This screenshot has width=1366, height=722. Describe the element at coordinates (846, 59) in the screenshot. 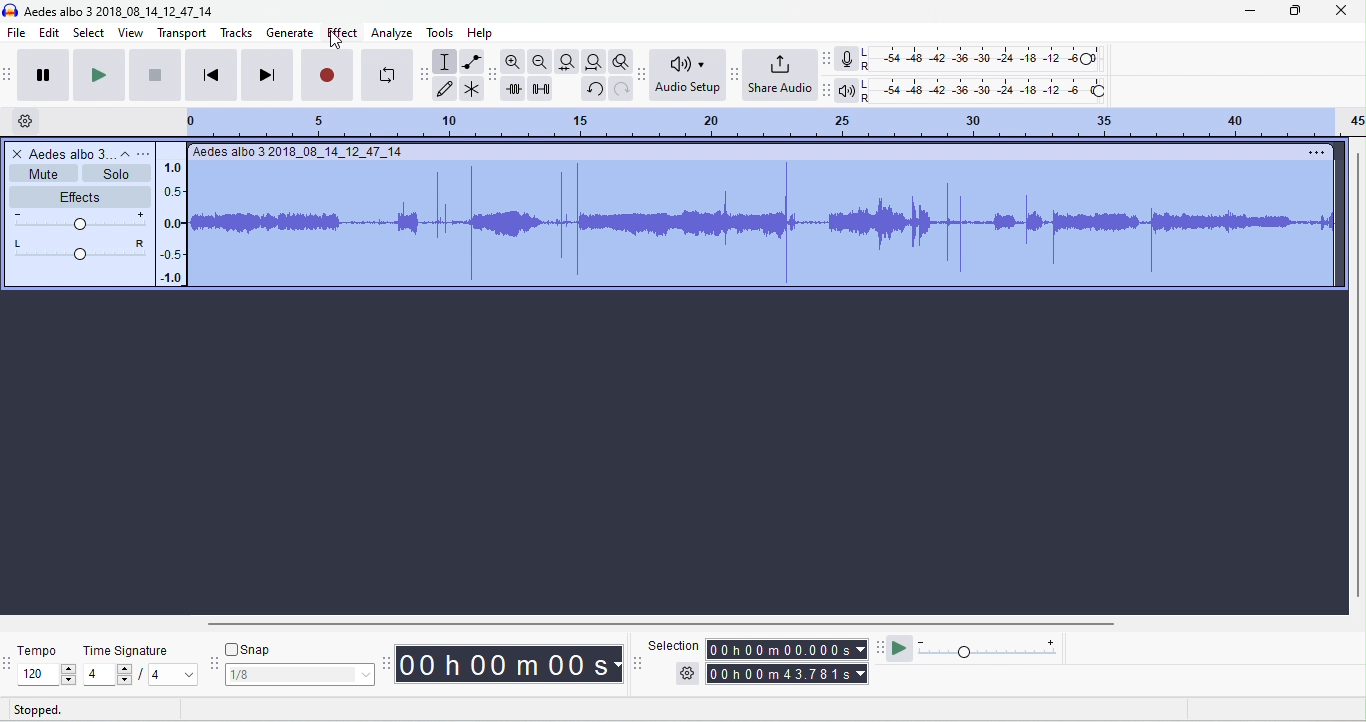

I see `record meter` at that location.